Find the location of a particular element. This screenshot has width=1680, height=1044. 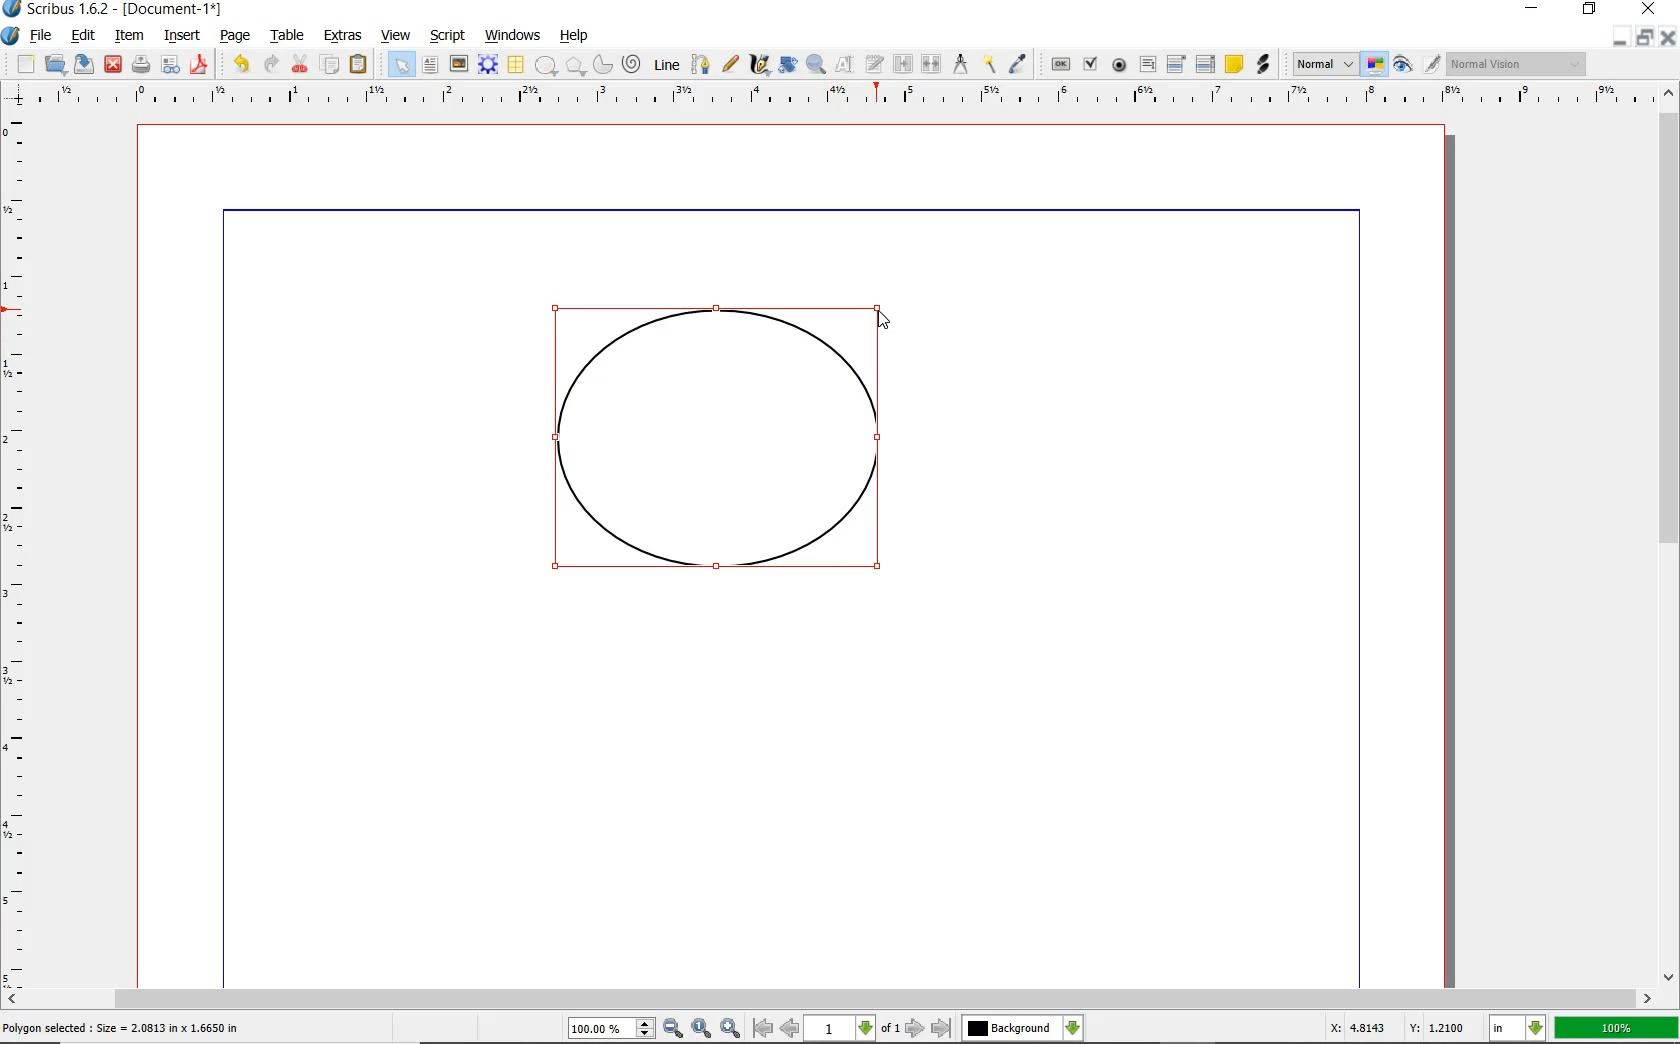

SAVE is located at coordinates (84, 64).